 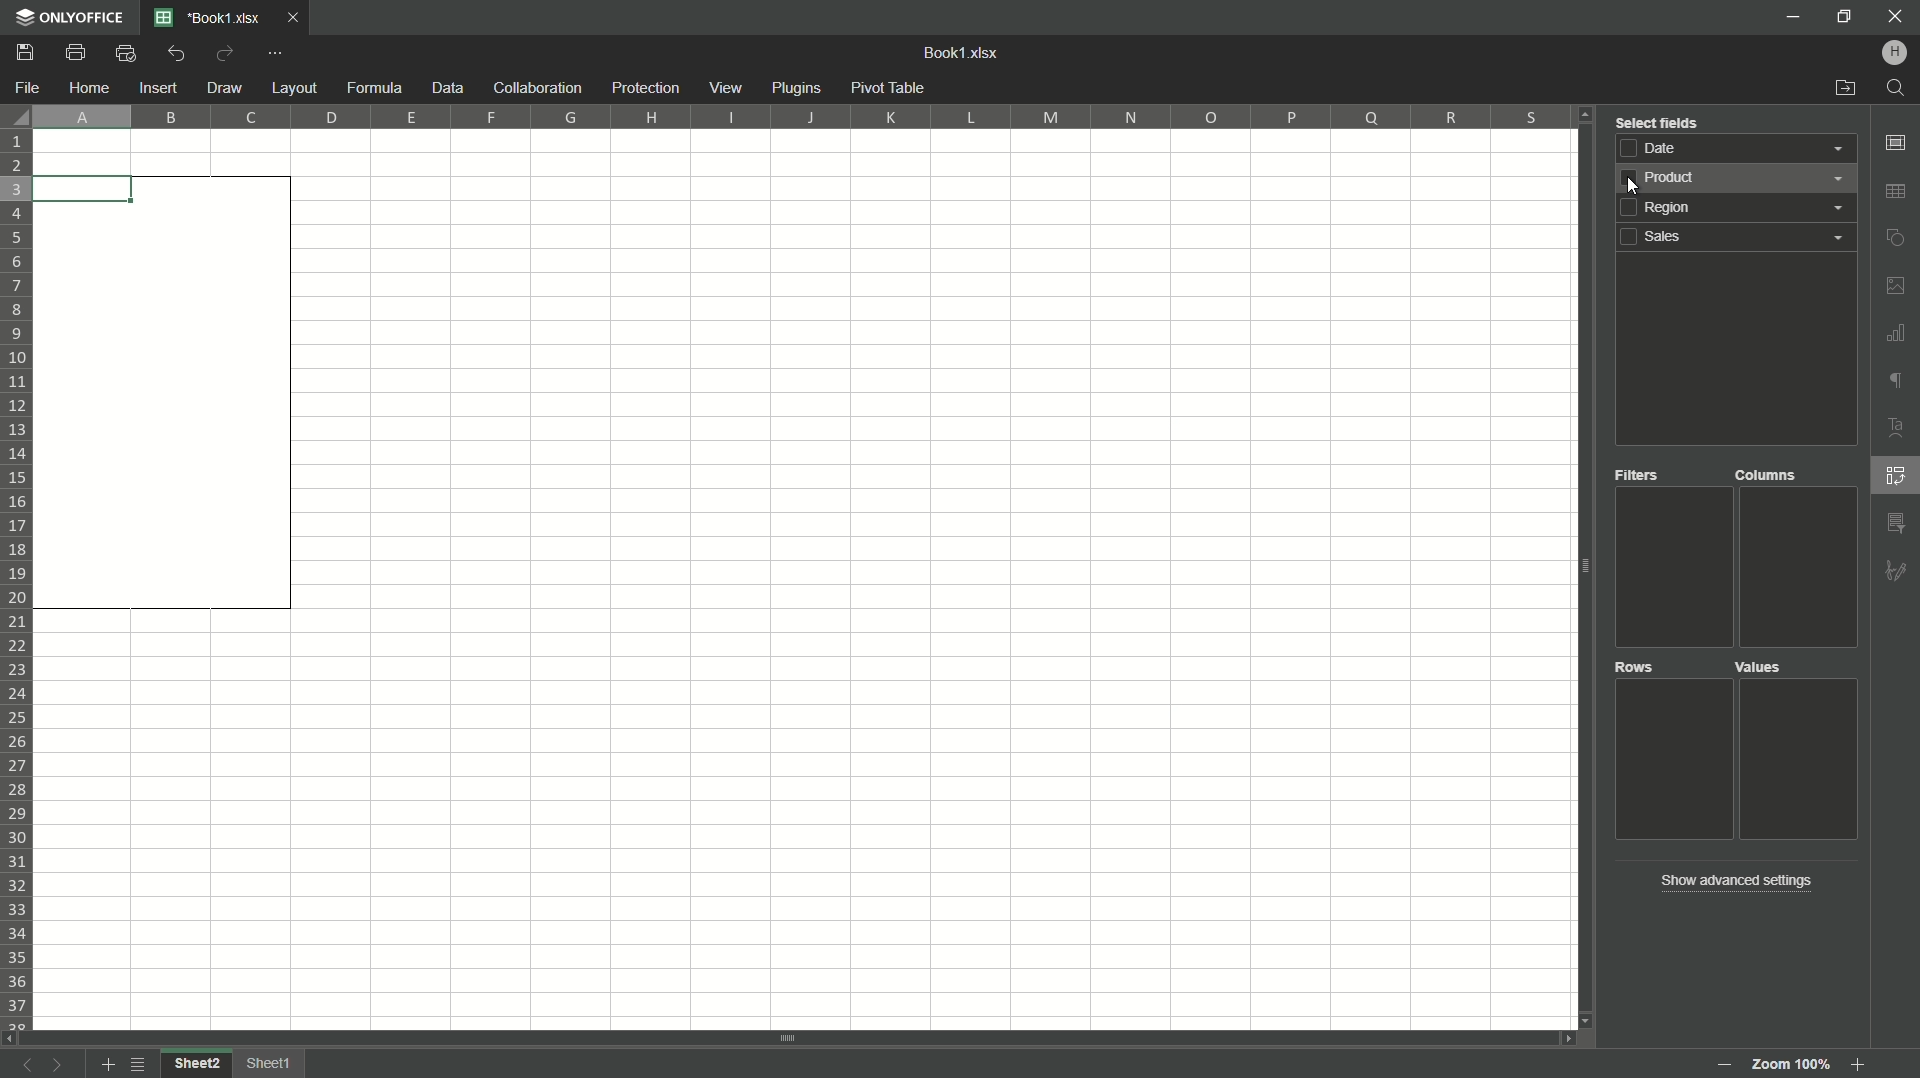 What do you see at coordinates (224, 86) in the screenshot?
I see `Draw` at bounding box center [224, 86].